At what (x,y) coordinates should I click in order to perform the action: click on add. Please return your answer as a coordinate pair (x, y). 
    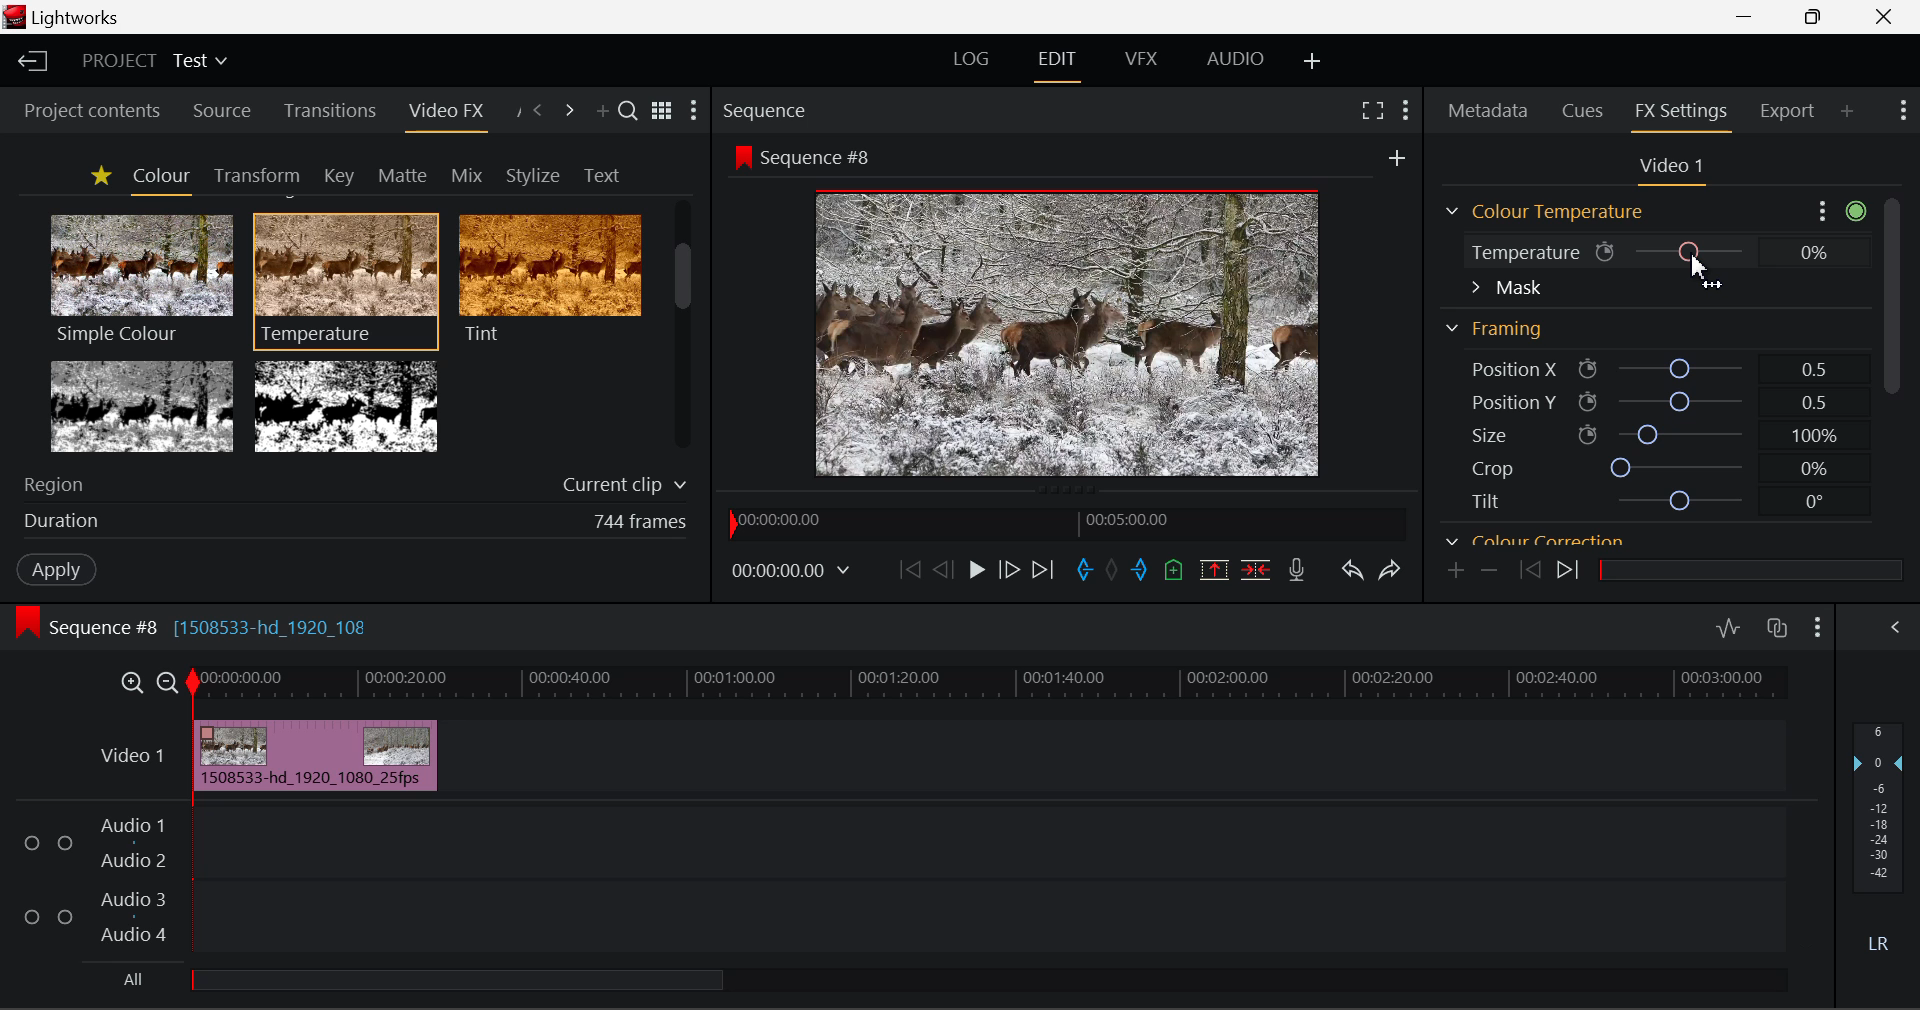
    Looking at the image, I should click on (1396, 157).